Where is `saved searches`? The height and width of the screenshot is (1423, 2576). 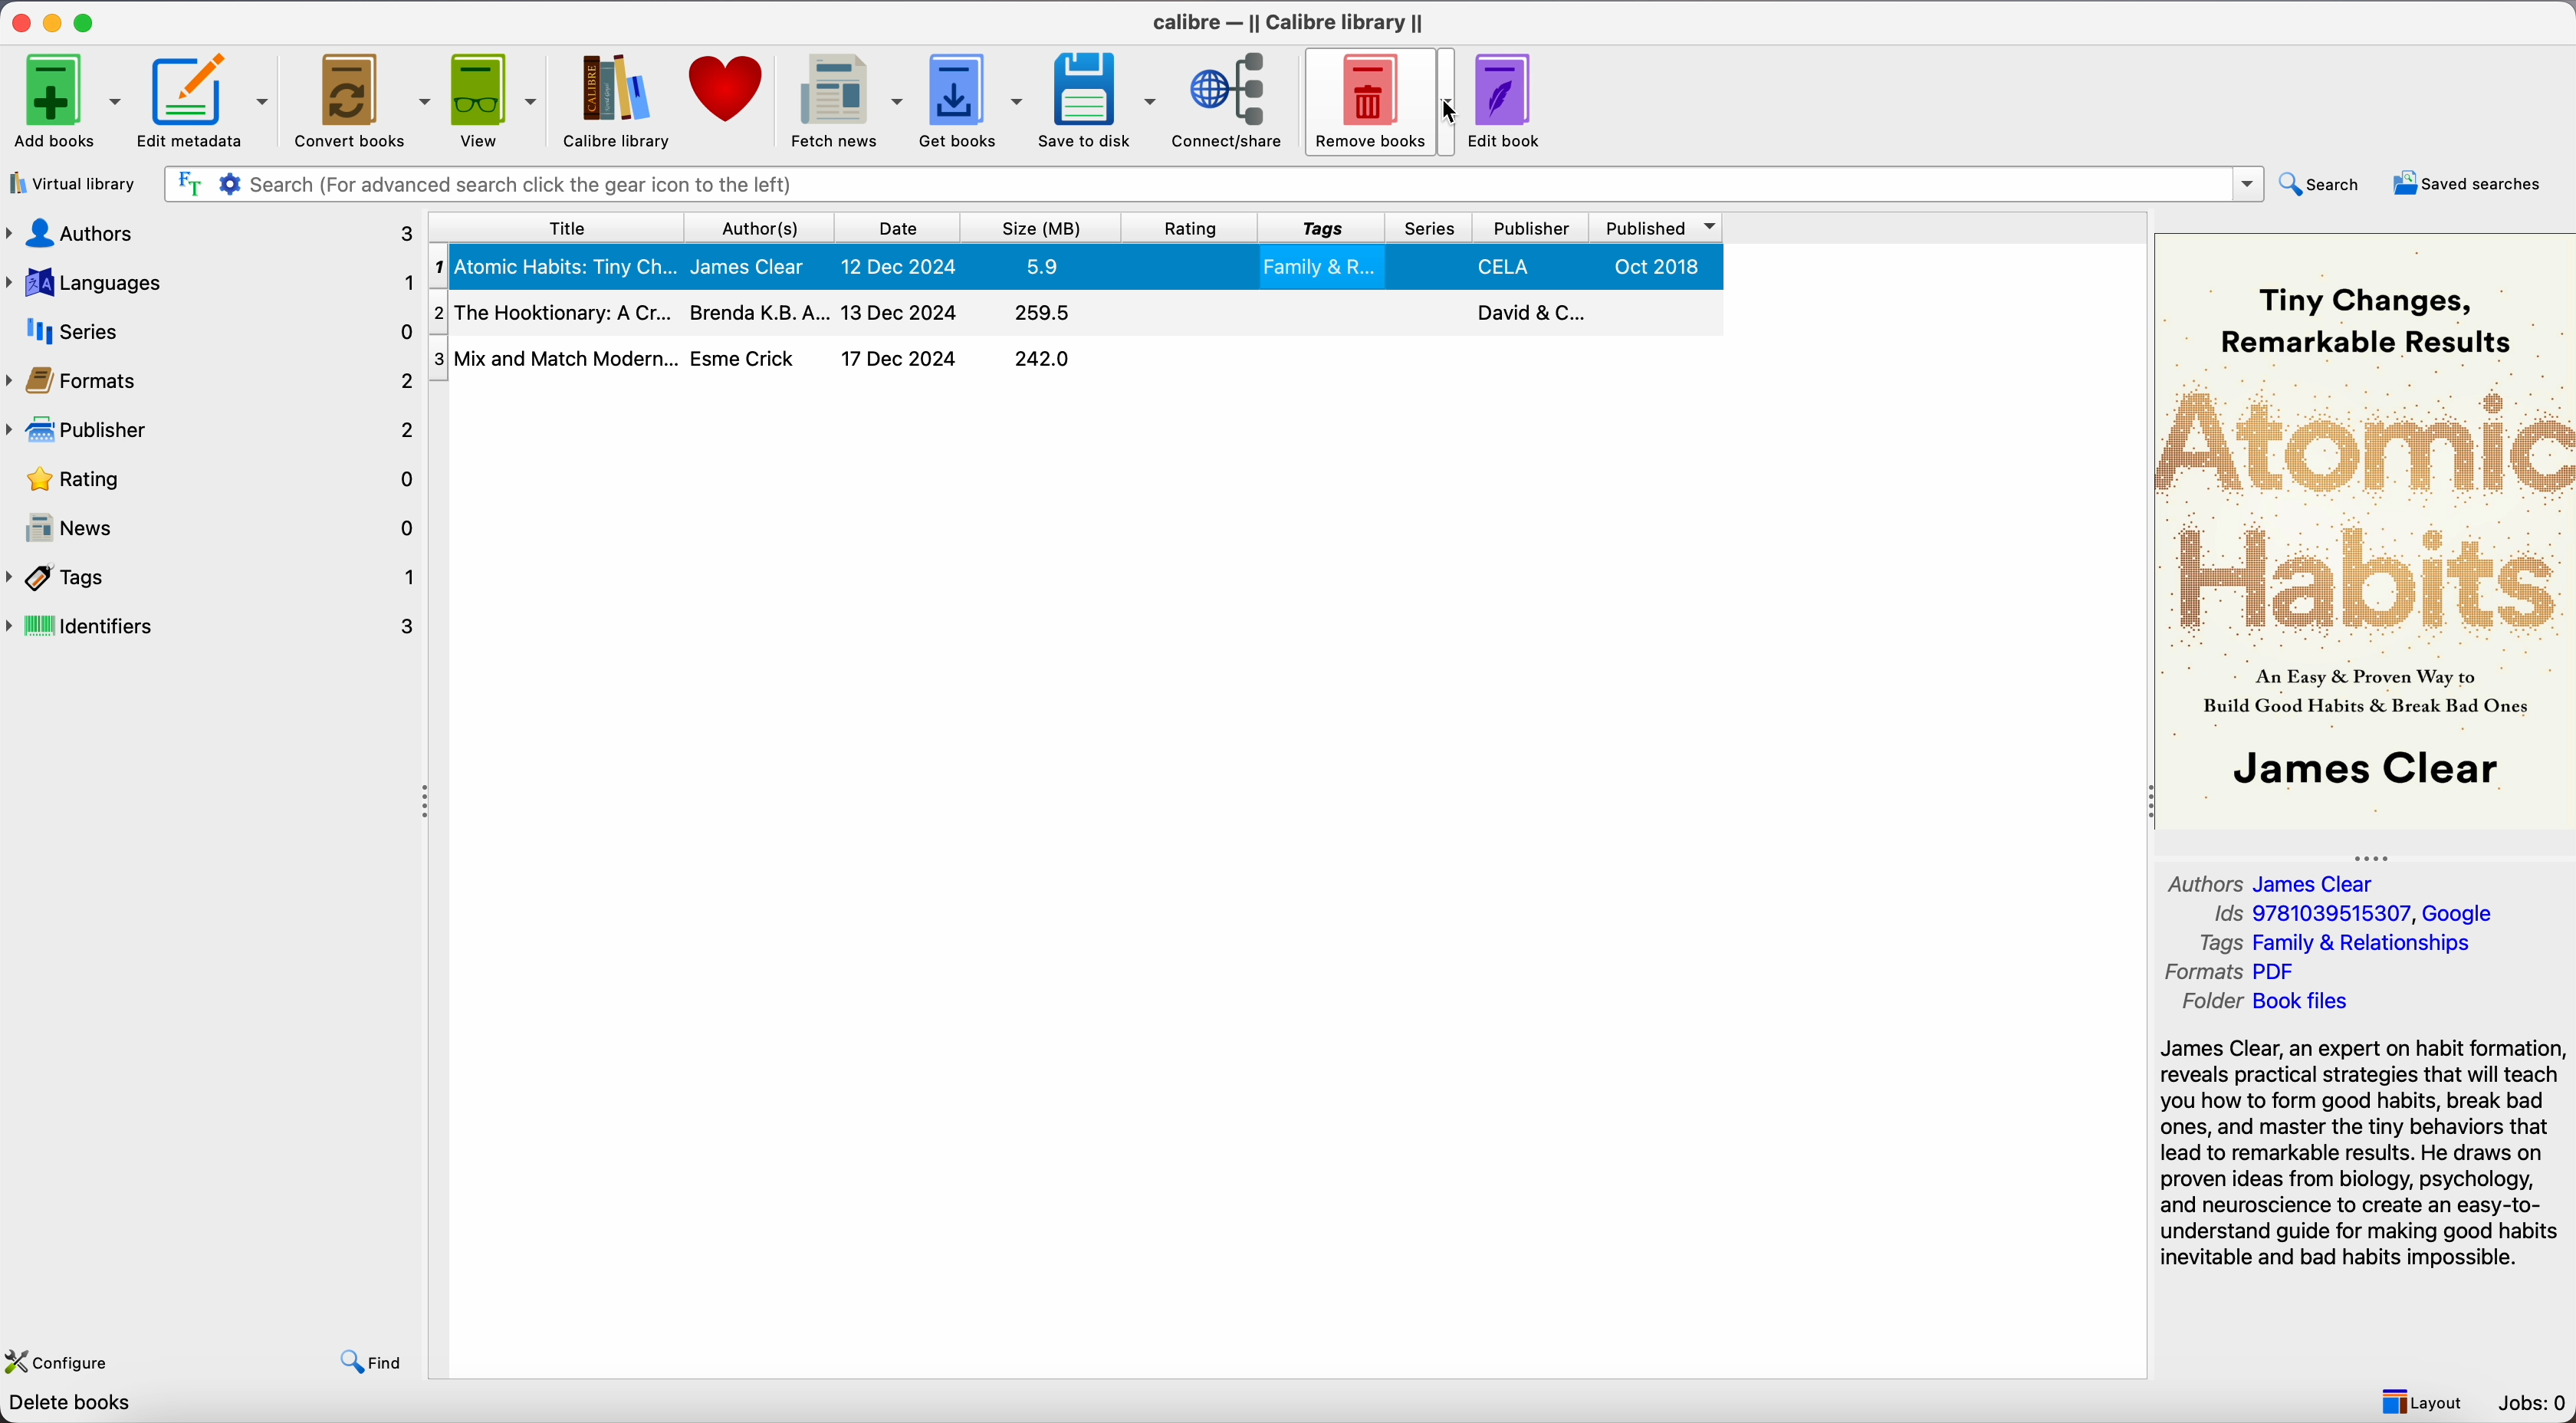 saved searches is located at coordinates (2466, 184).